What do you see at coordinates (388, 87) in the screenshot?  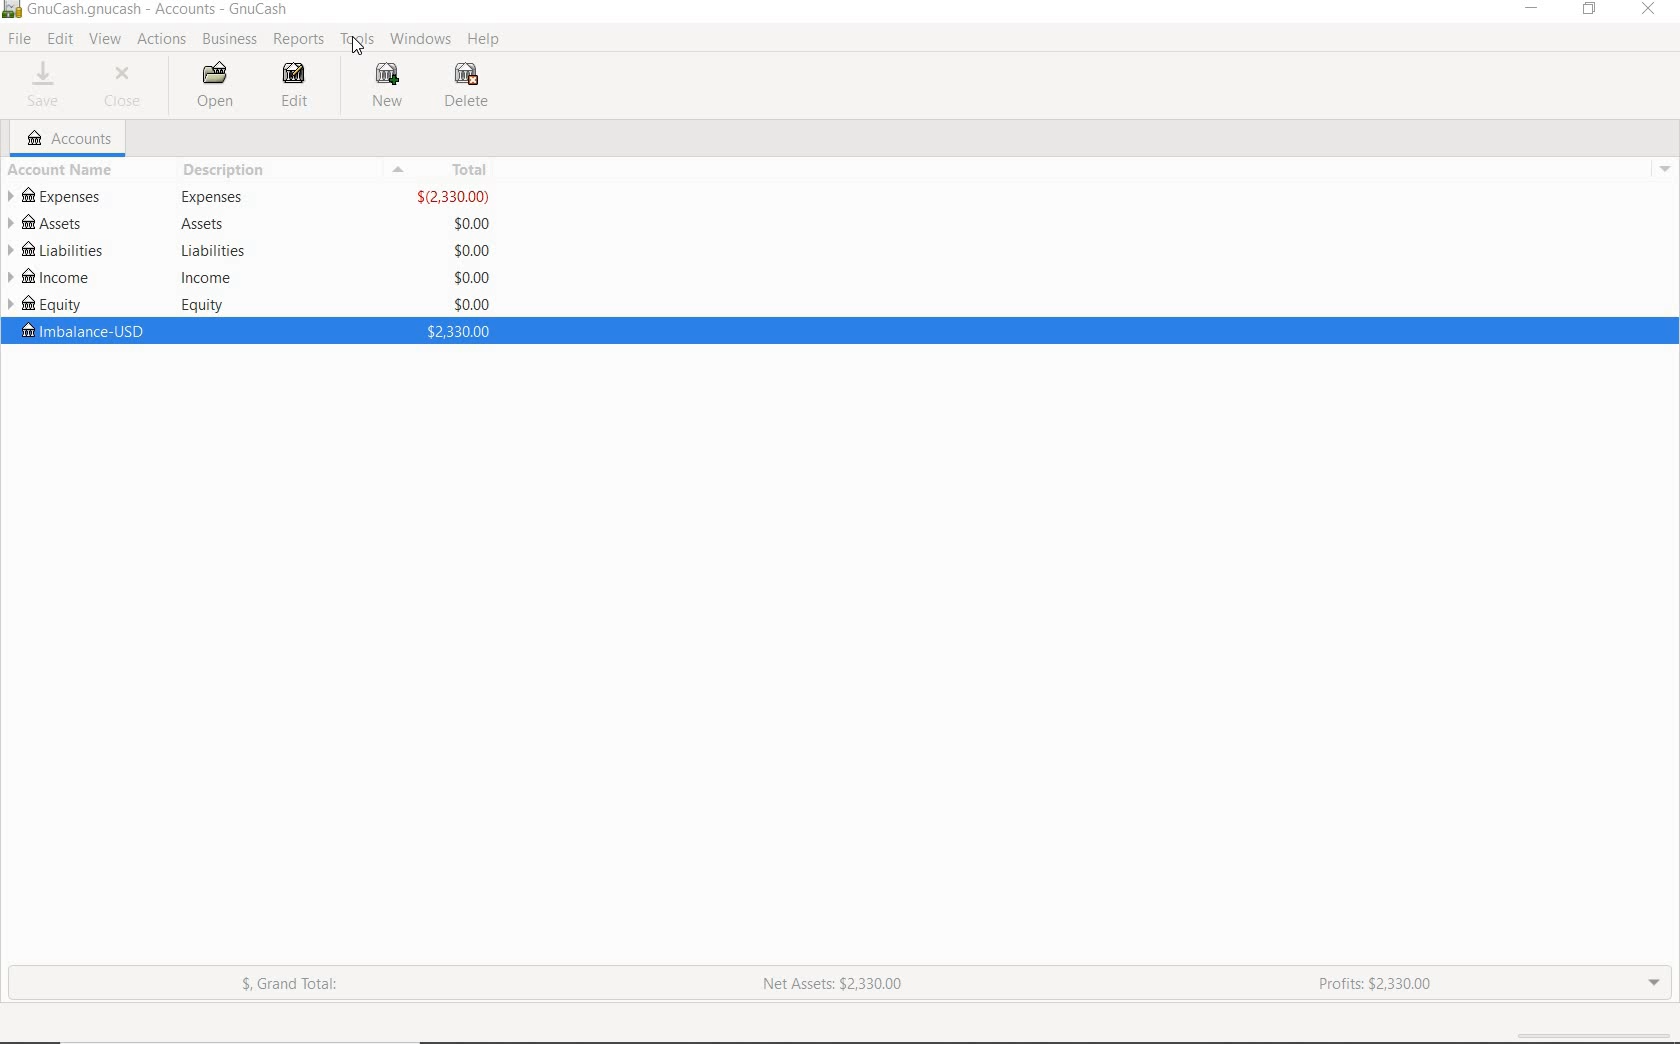 I see `NEW` at bounding box center [388, 87].